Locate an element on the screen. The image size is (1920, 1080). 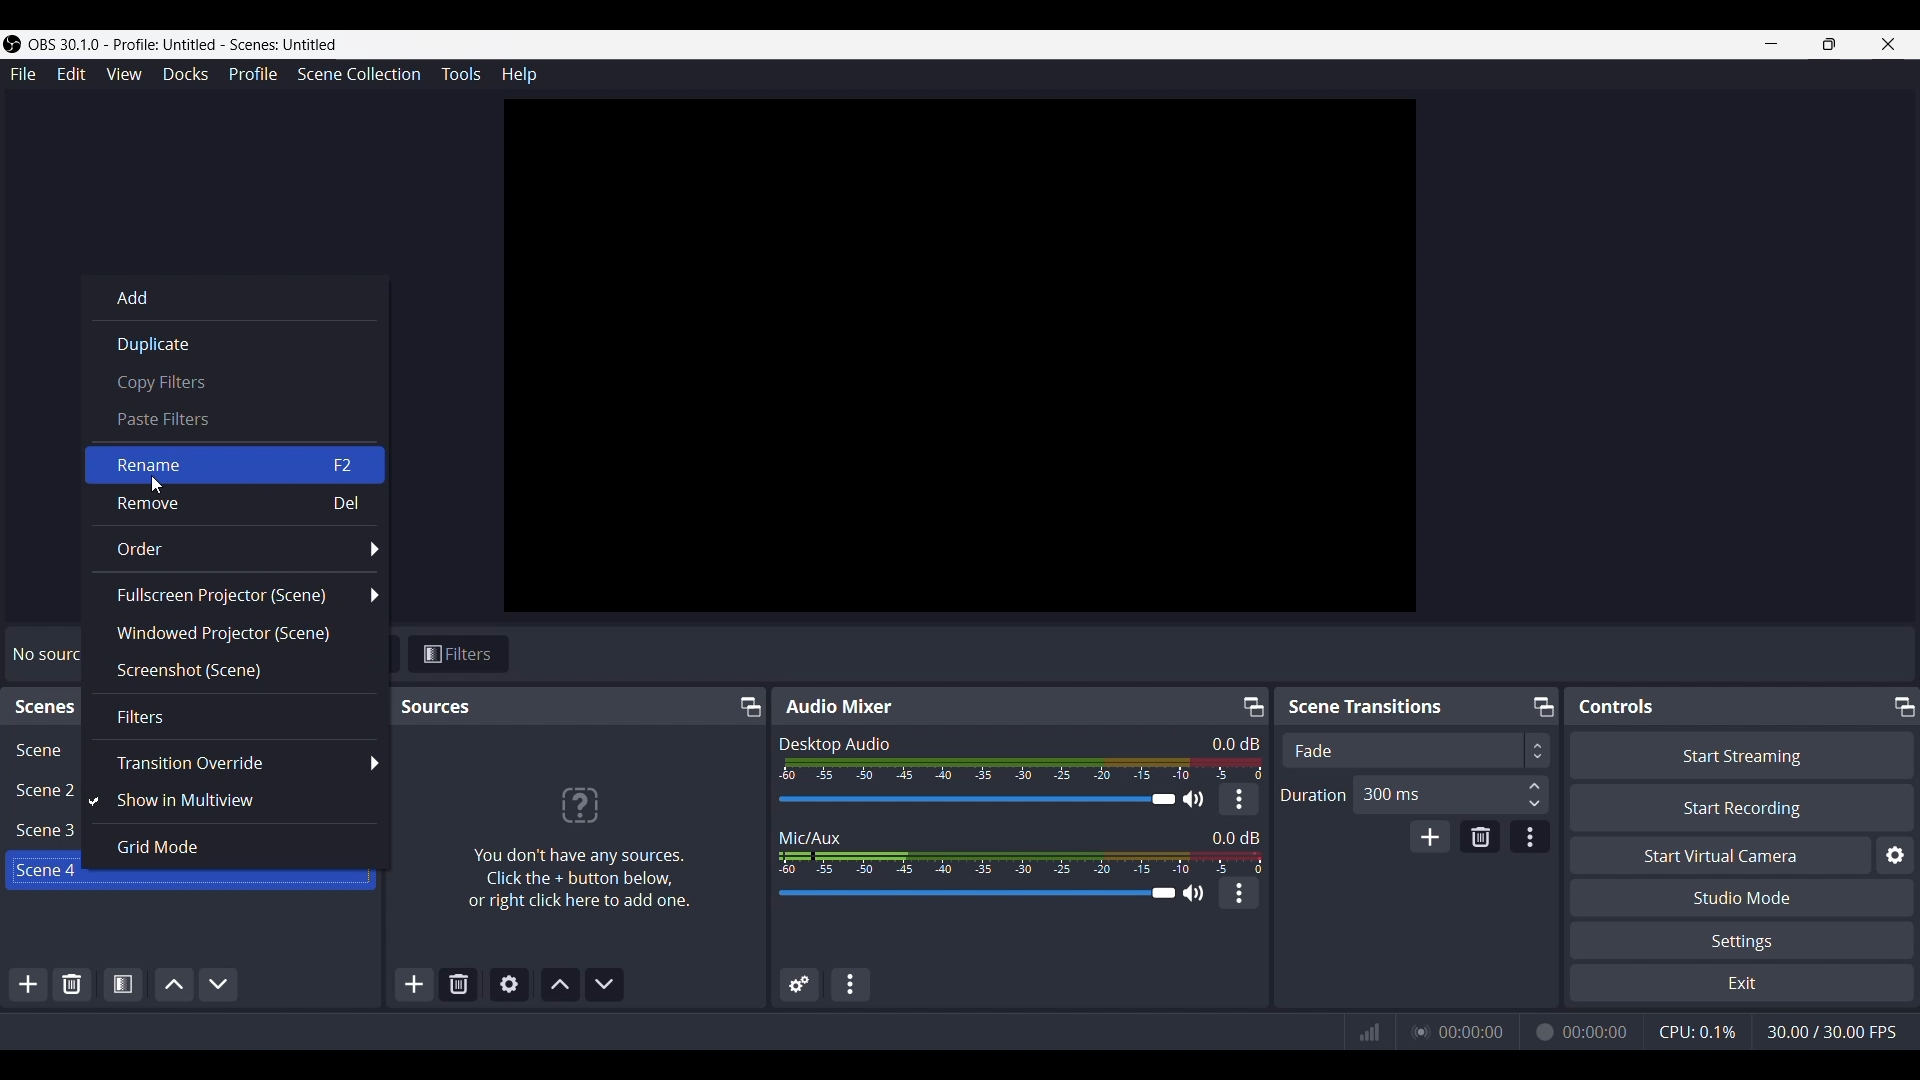
Duration is located at coordinates (1313, 796).